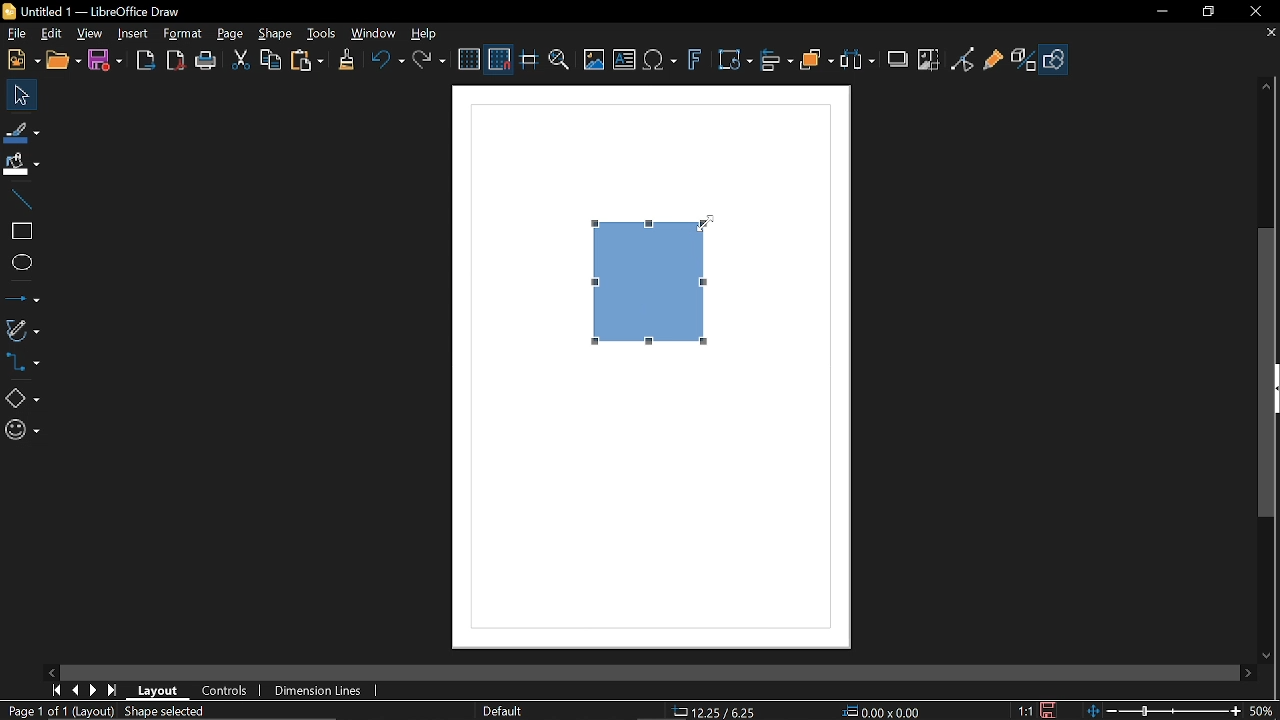  What do you see at coordinates (714, 712) in the screenshot?
I see `12.25/6.25 (cursor Position)` at bounding box center [714, 712].